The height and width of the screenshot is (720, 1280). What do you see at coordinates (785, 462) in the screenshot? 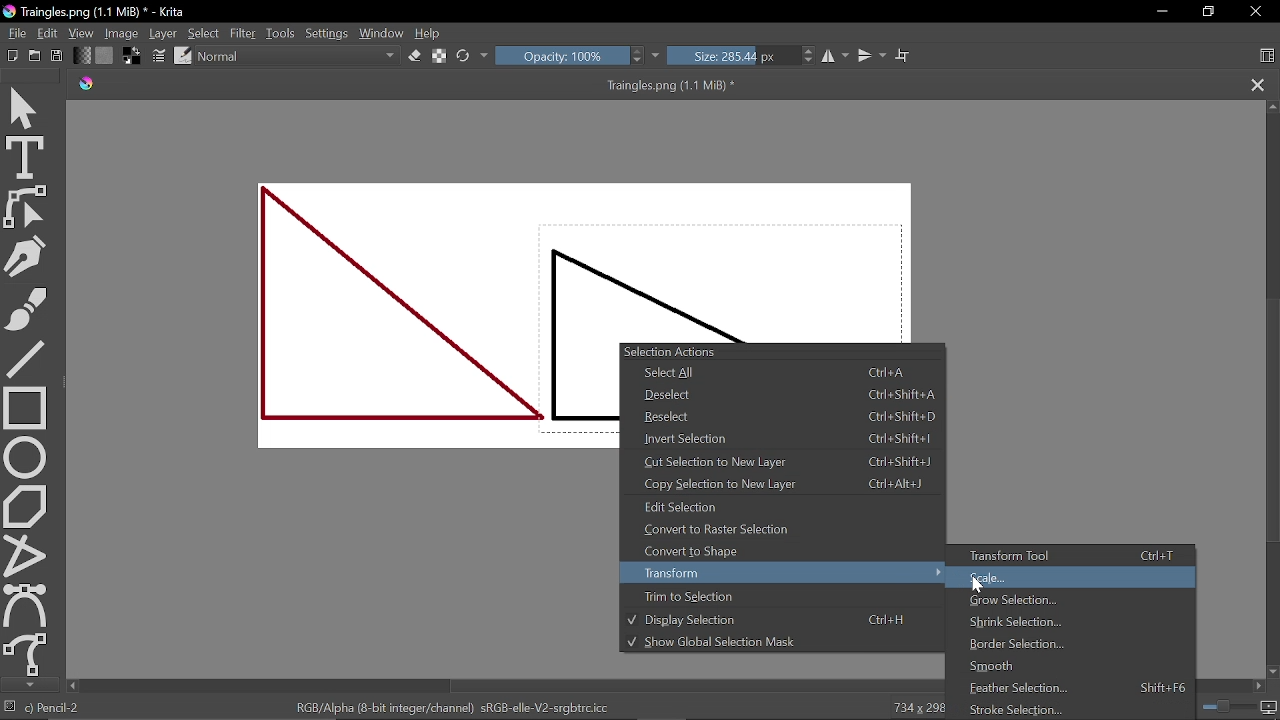
I see `Cut selection to new layer` at bounding box center [785, 462].